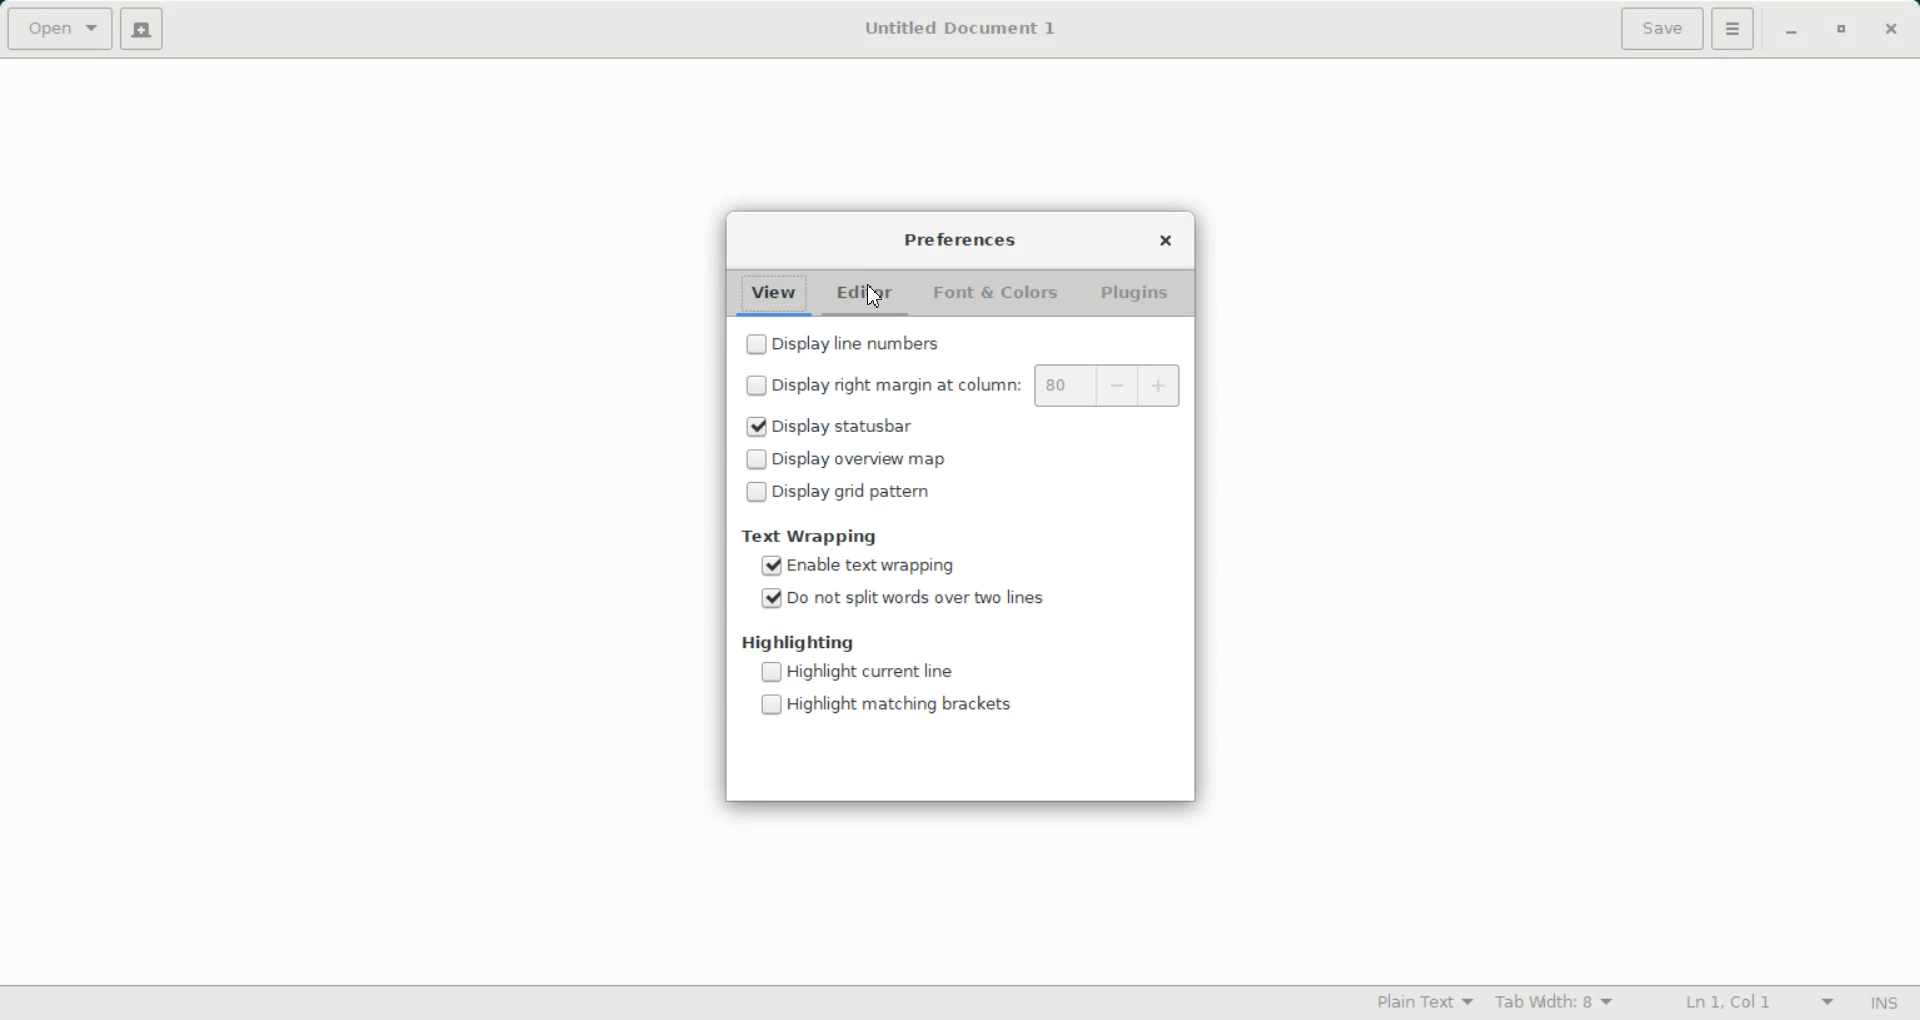  I want to click on Right margin indicator, so click(1105, 385).